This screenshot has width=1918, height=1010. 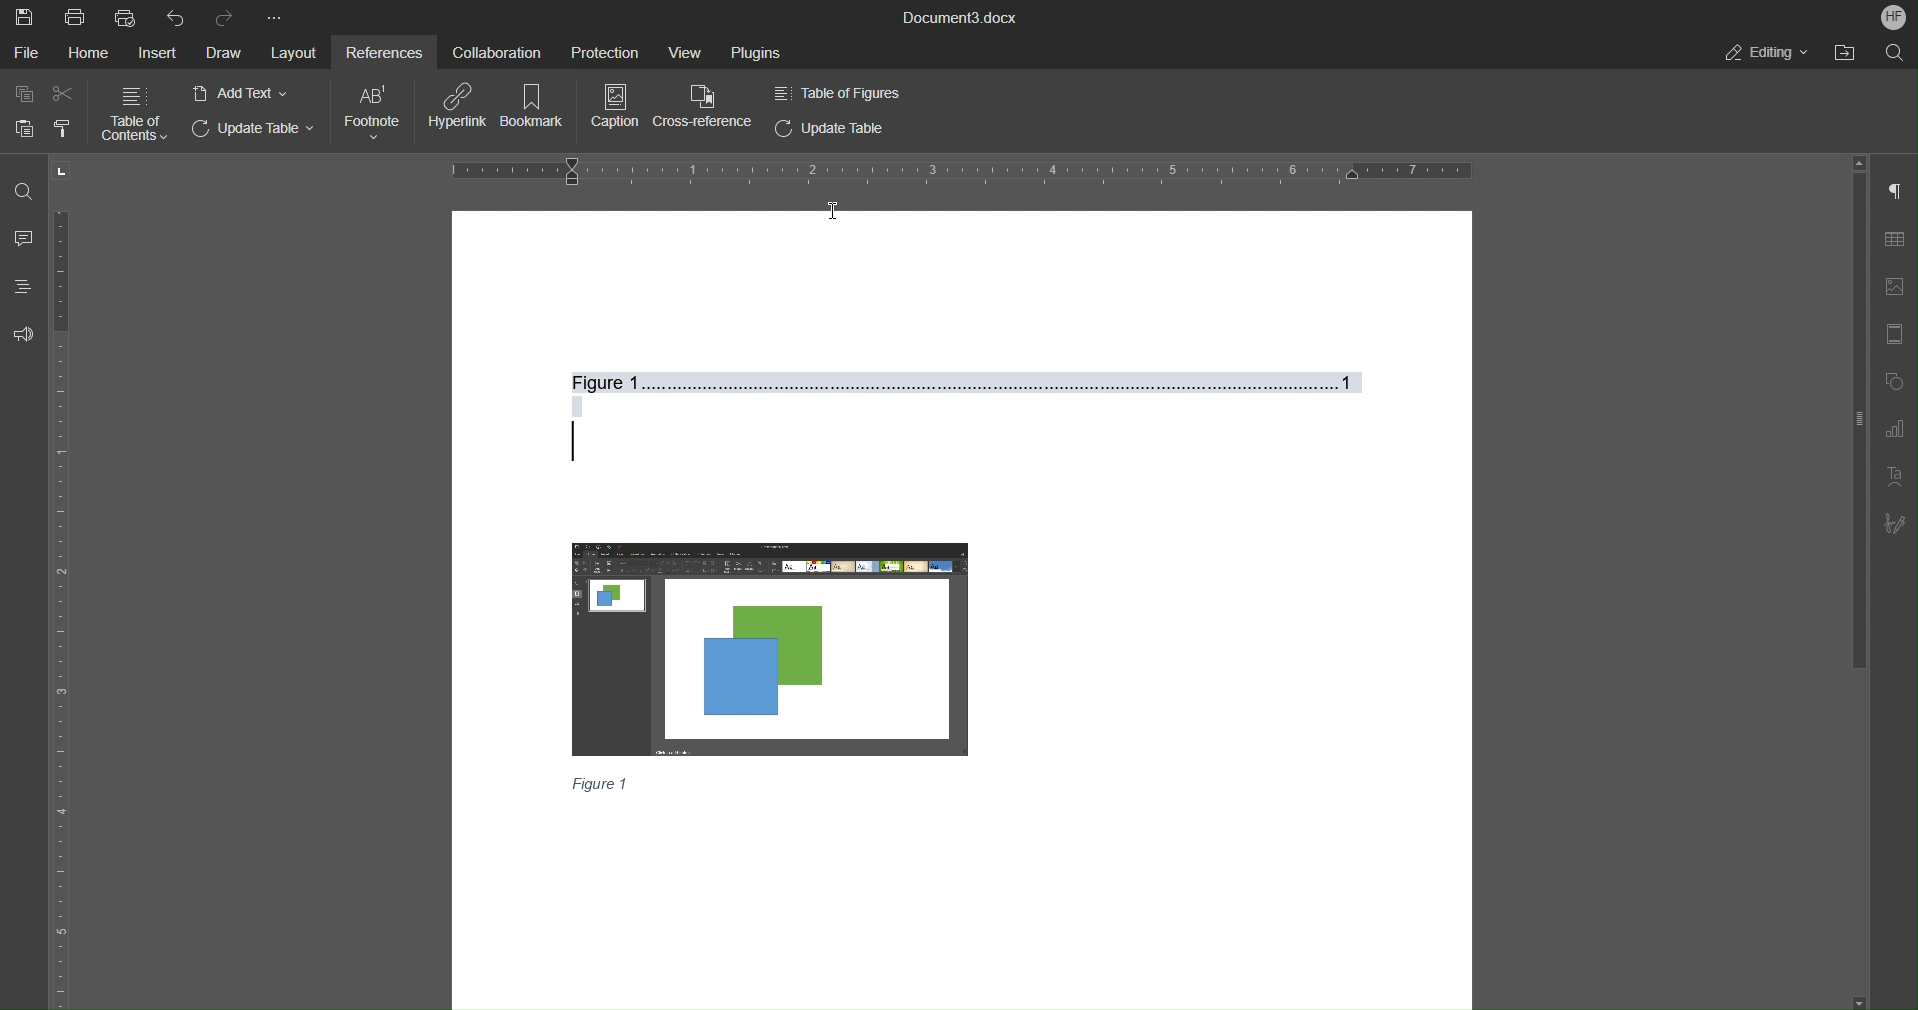 What do you see at coordinates (1895, 289) in the screenshot?
I see `Image Settings` at bounding box center [1895, 289].